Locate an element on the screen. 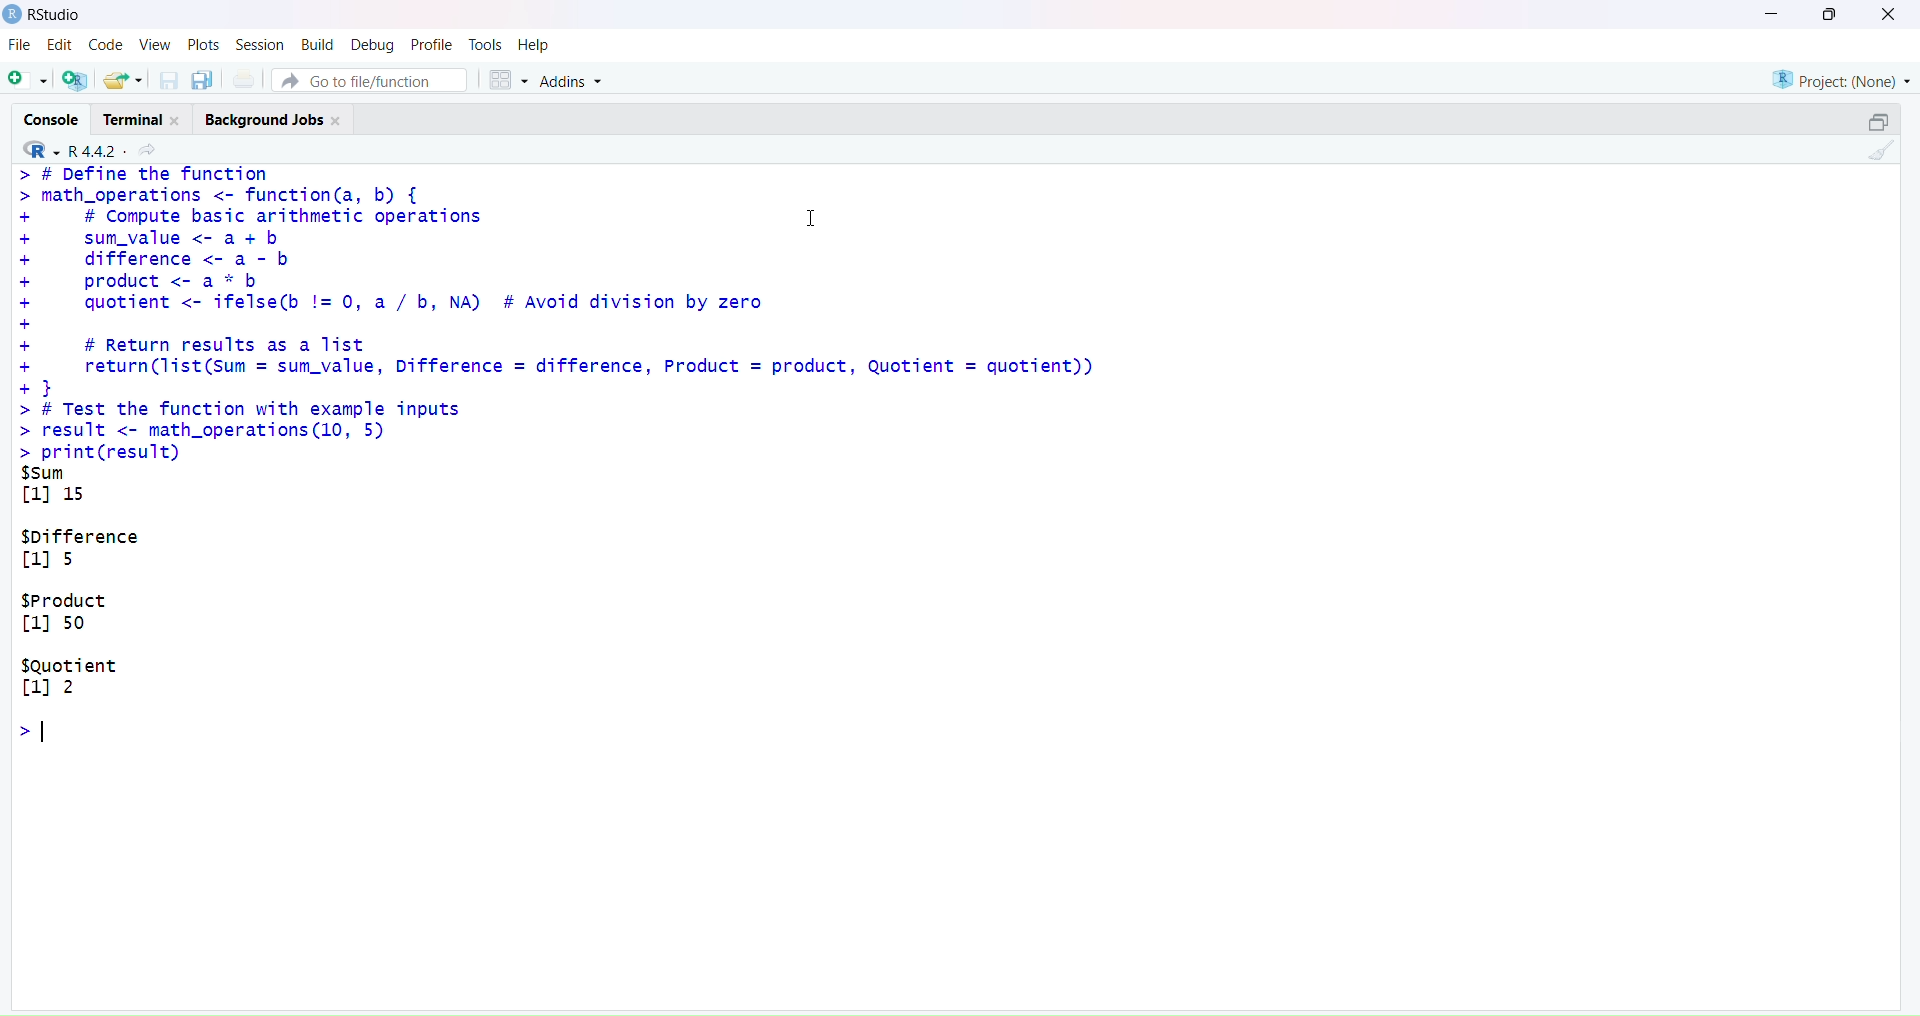  Project (Note) is located at coordinates (1840, 78).